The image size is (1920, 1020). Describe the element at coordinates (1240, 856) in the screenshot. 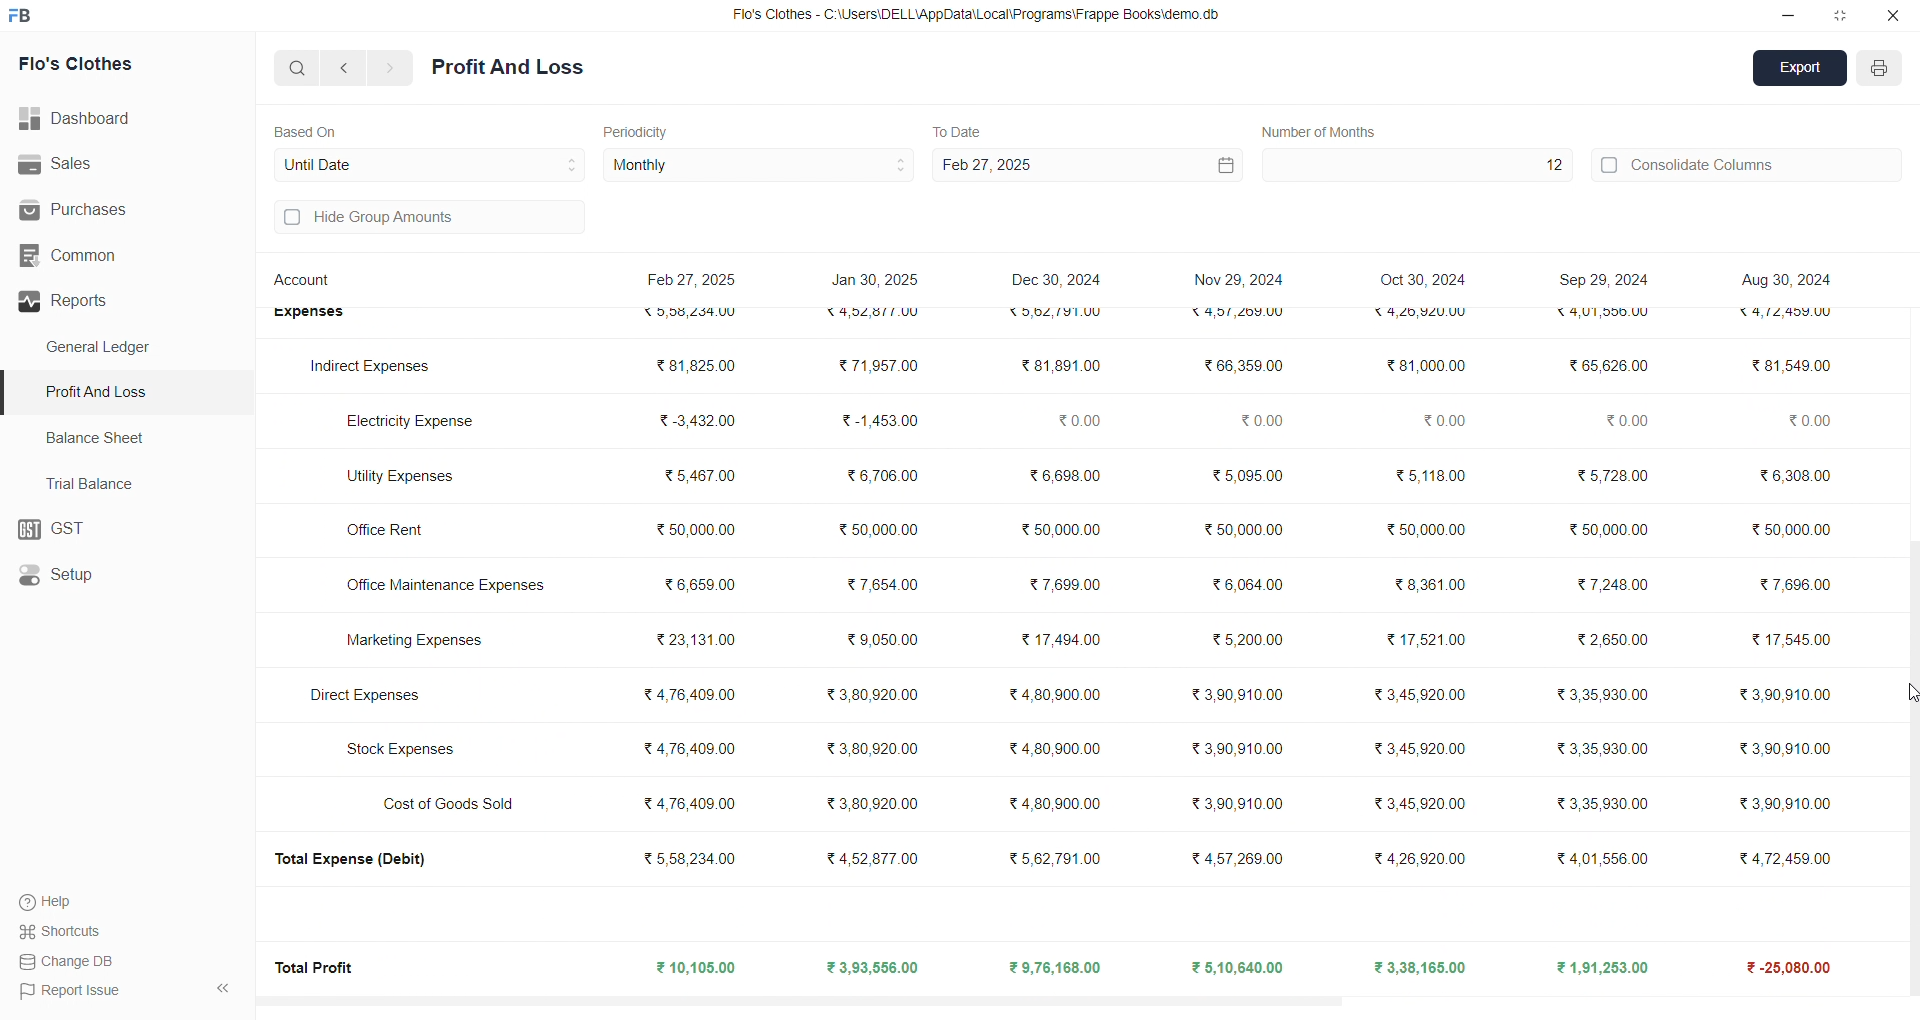

I see `₹4,57,269.00` at that location.